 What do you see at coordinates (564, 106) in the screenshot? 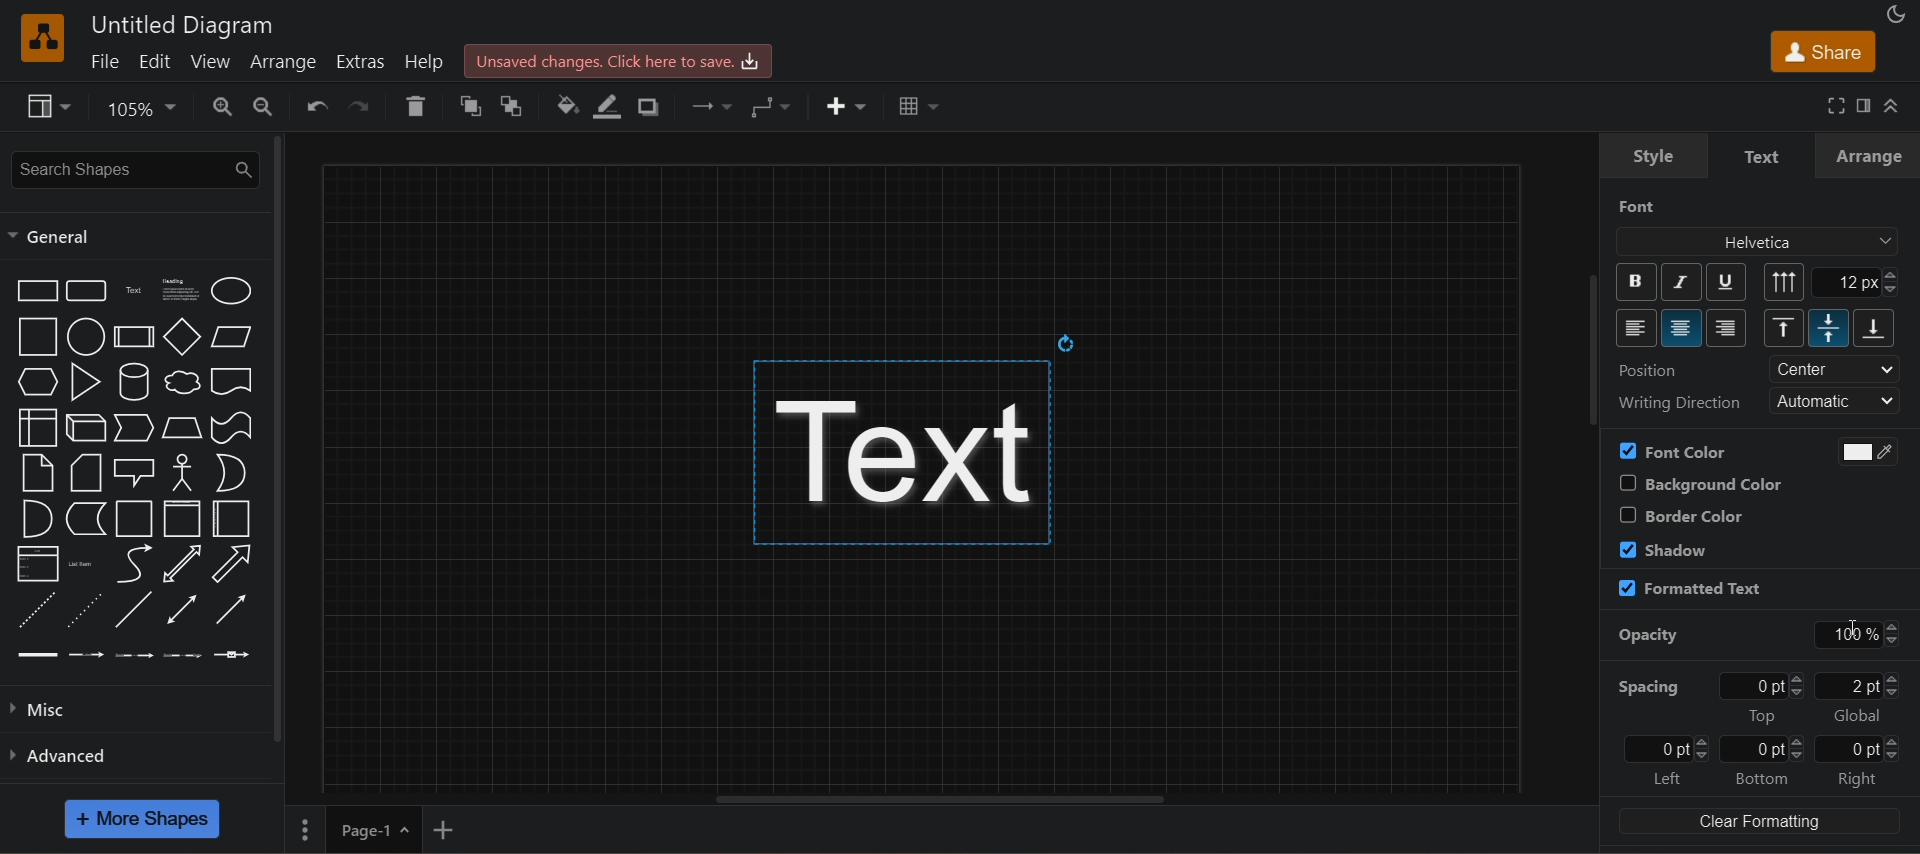
I see `fill color` at bounding box center [564, 106].